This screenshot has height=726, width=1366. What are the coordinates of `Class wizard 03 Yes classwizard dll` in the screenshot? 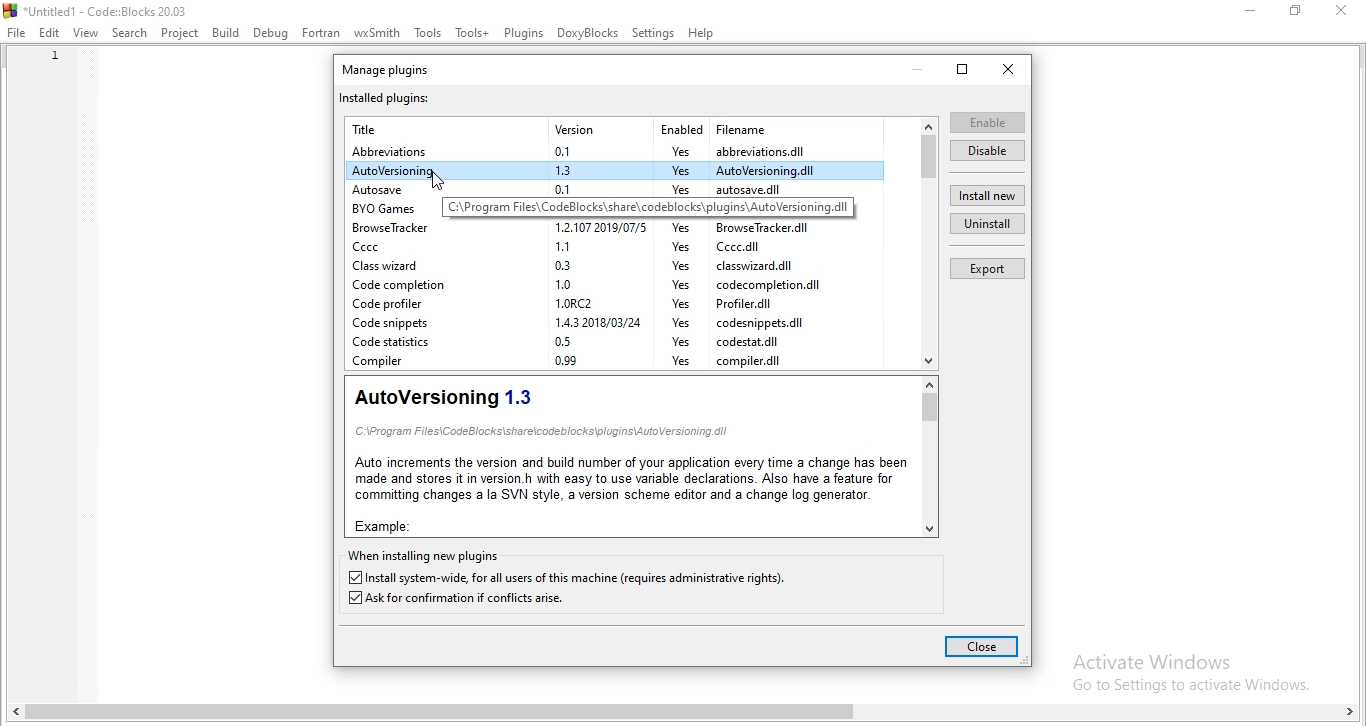 It's located at (575, 265).